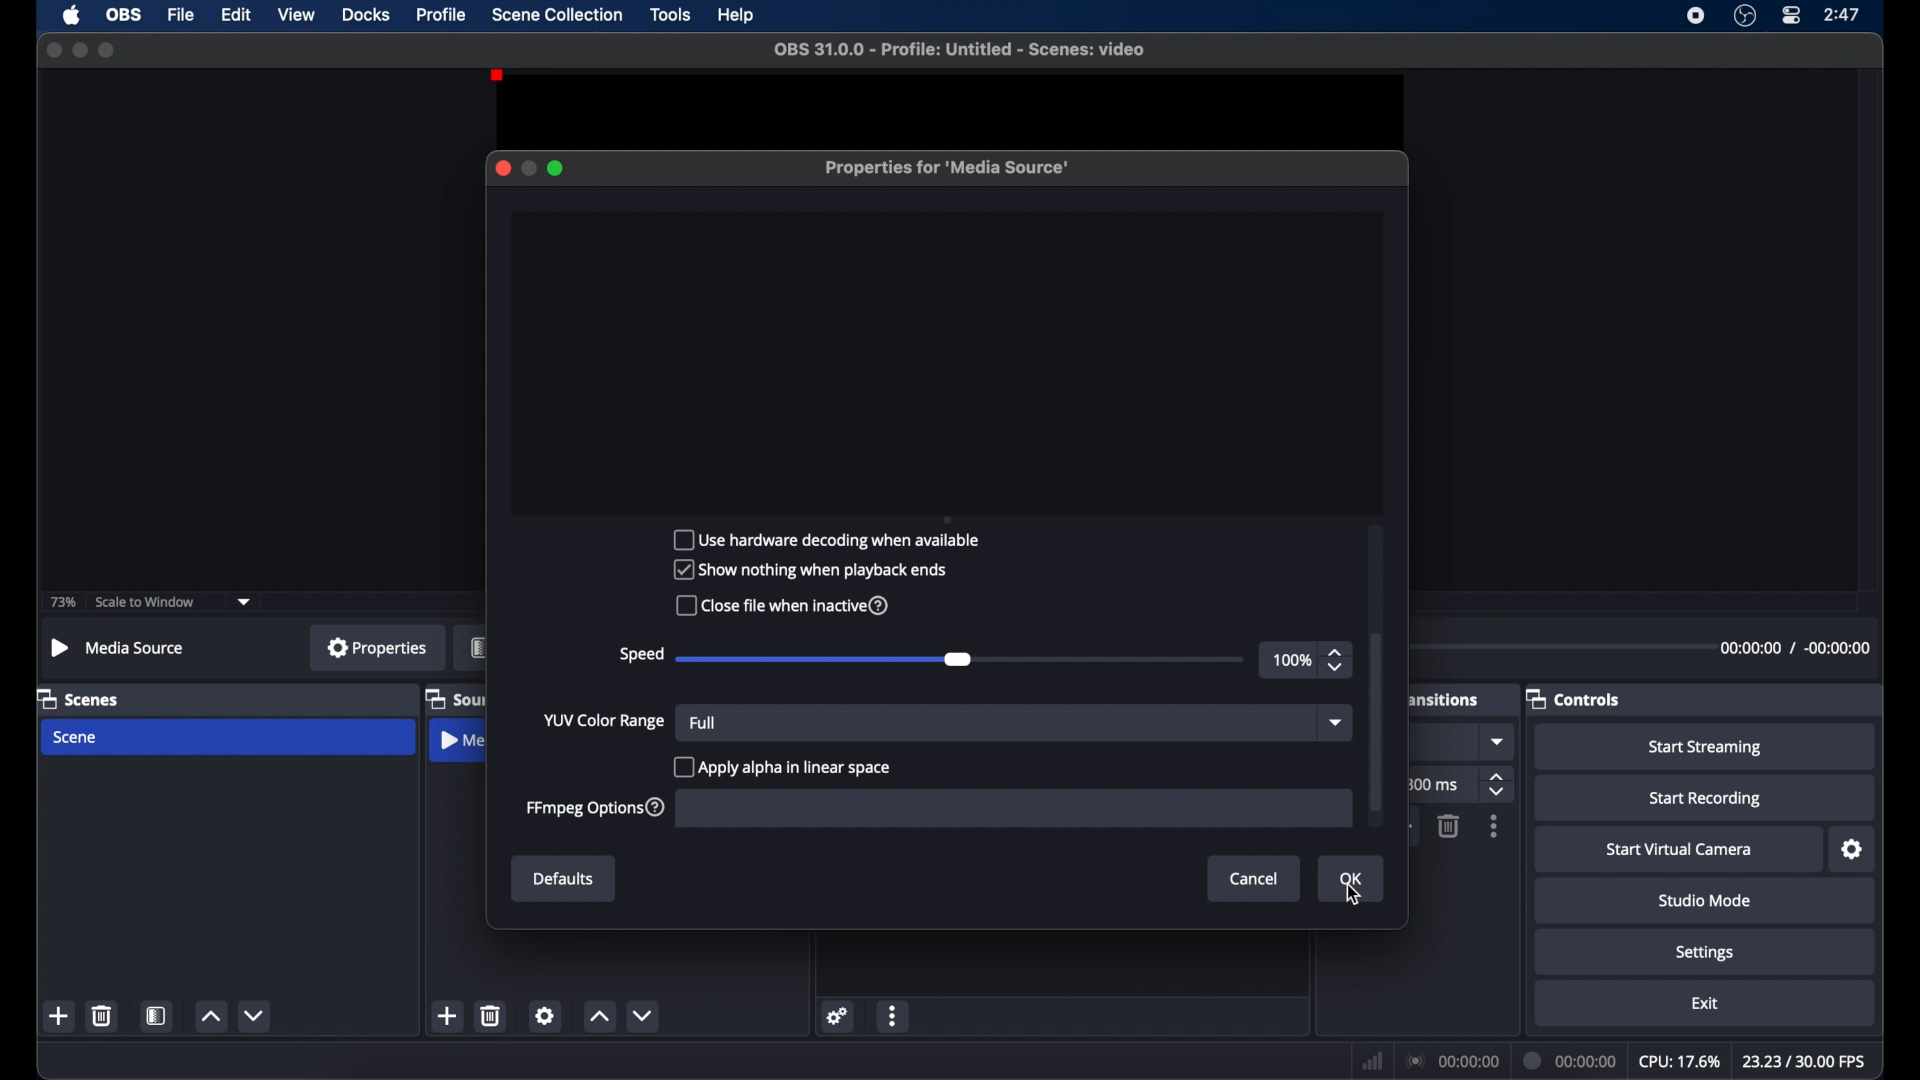 This screenshot has width=1920, height=1080. I want to click on apple icon, so click(72, 15).